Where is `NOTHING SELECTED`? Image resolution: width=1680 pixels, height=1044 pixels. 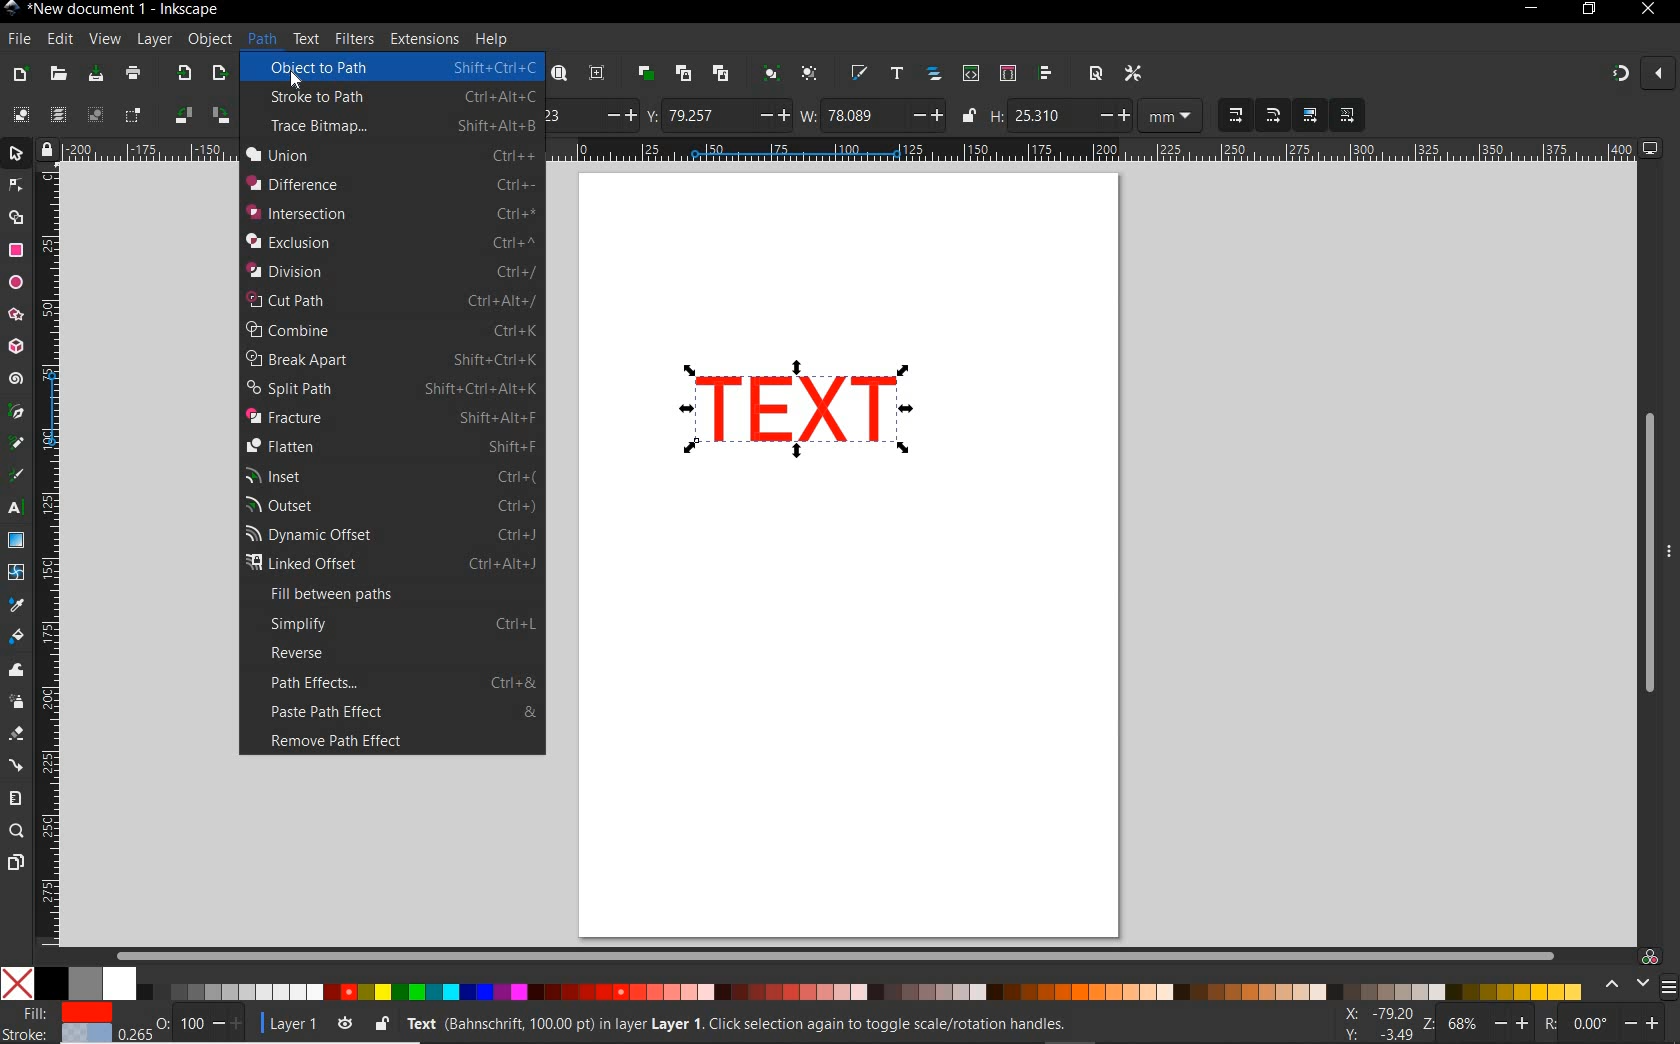 NOTHING SELECTED is located at coordinates (200, 1027).